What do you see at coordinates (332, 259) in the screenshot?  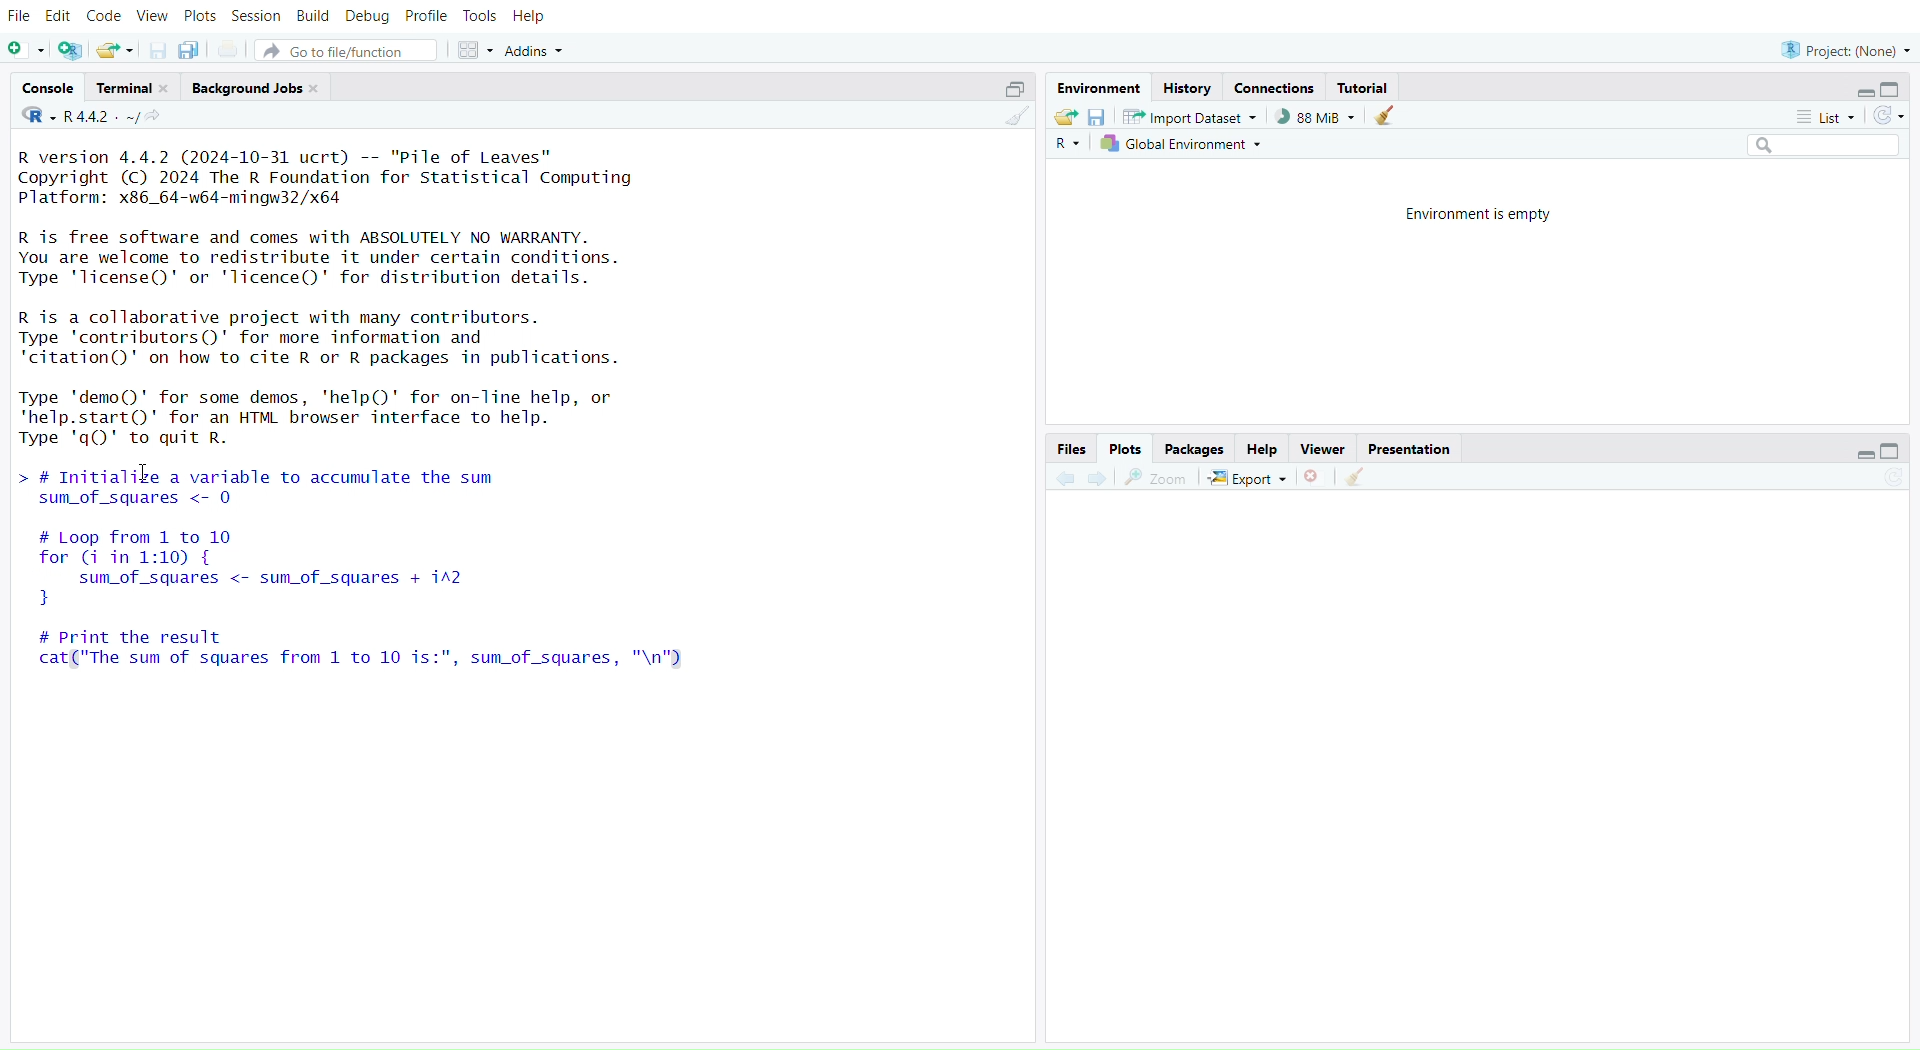 I see `R is free software and comes with ABSOLUTELY NO WARRANTY.
You are welcome to redistribute it under certain conditions.
Type 'license()' or 'licence()' for distribution details.` at bounding box center [332, 259].